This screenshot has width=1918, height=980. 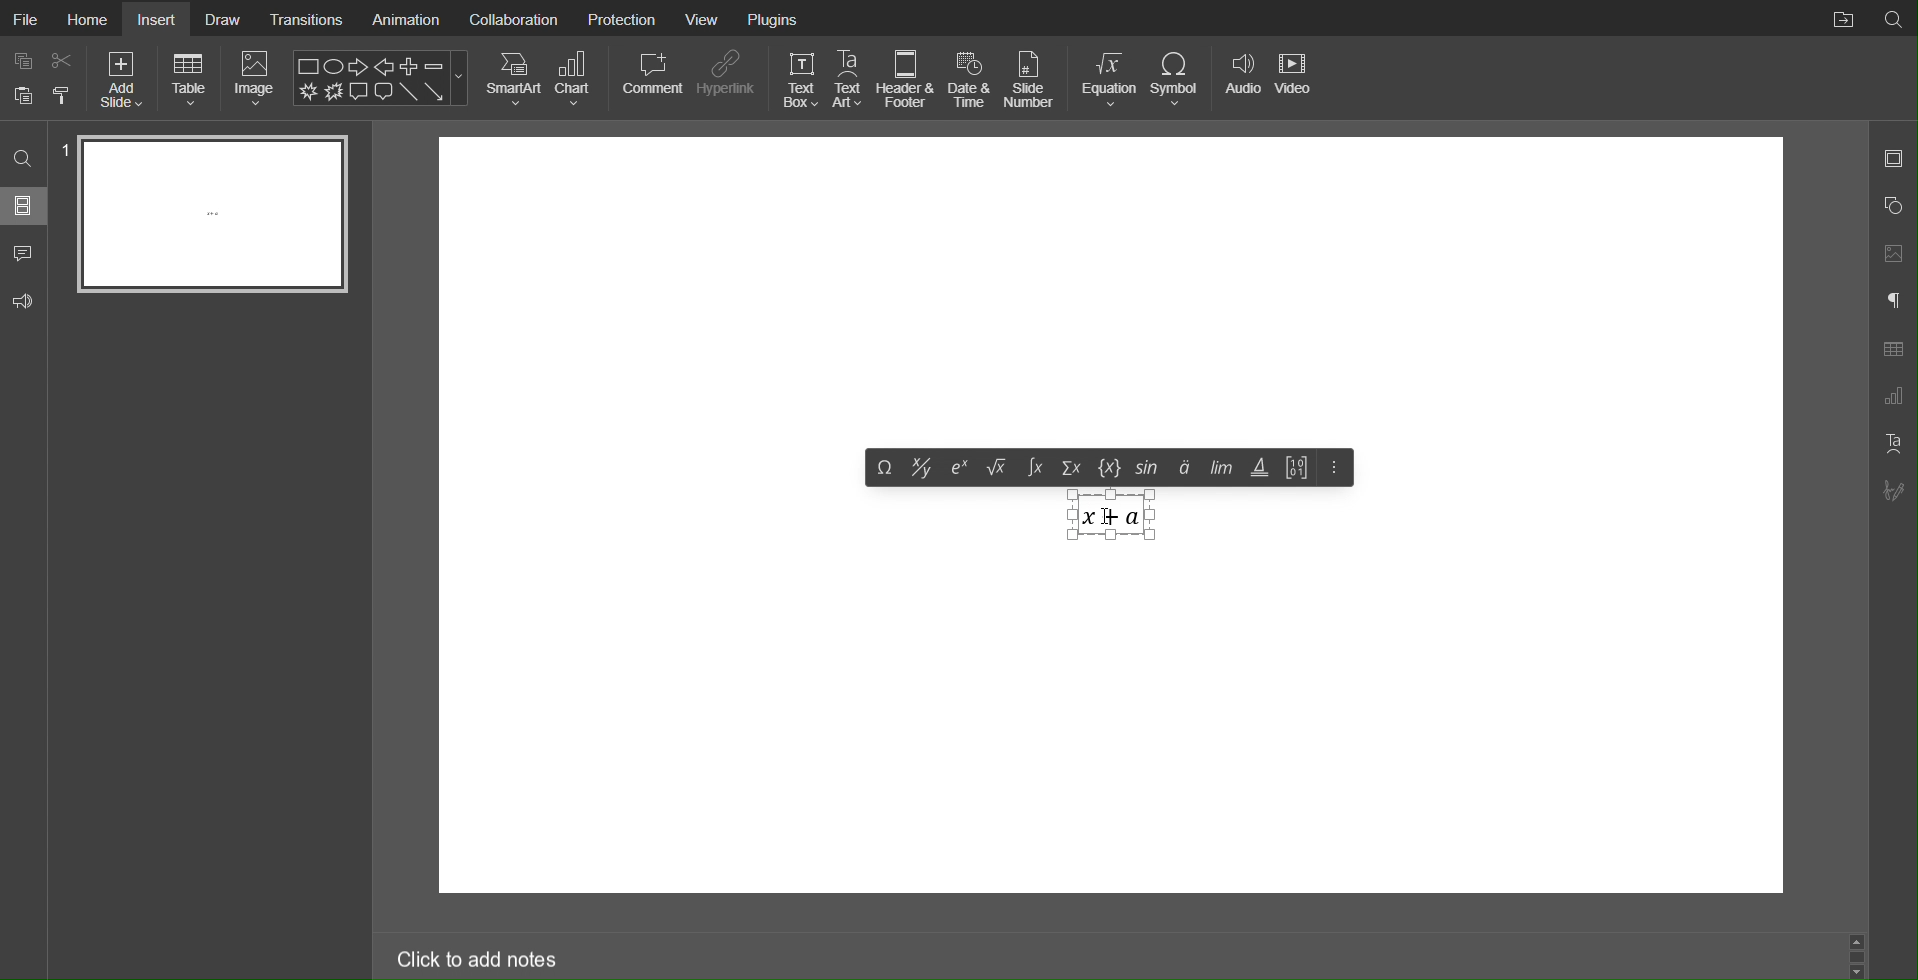 What do you see at coordinates (1108, 519) in the screenshot?
I see `x + a` at bounding box center [1108, 519].